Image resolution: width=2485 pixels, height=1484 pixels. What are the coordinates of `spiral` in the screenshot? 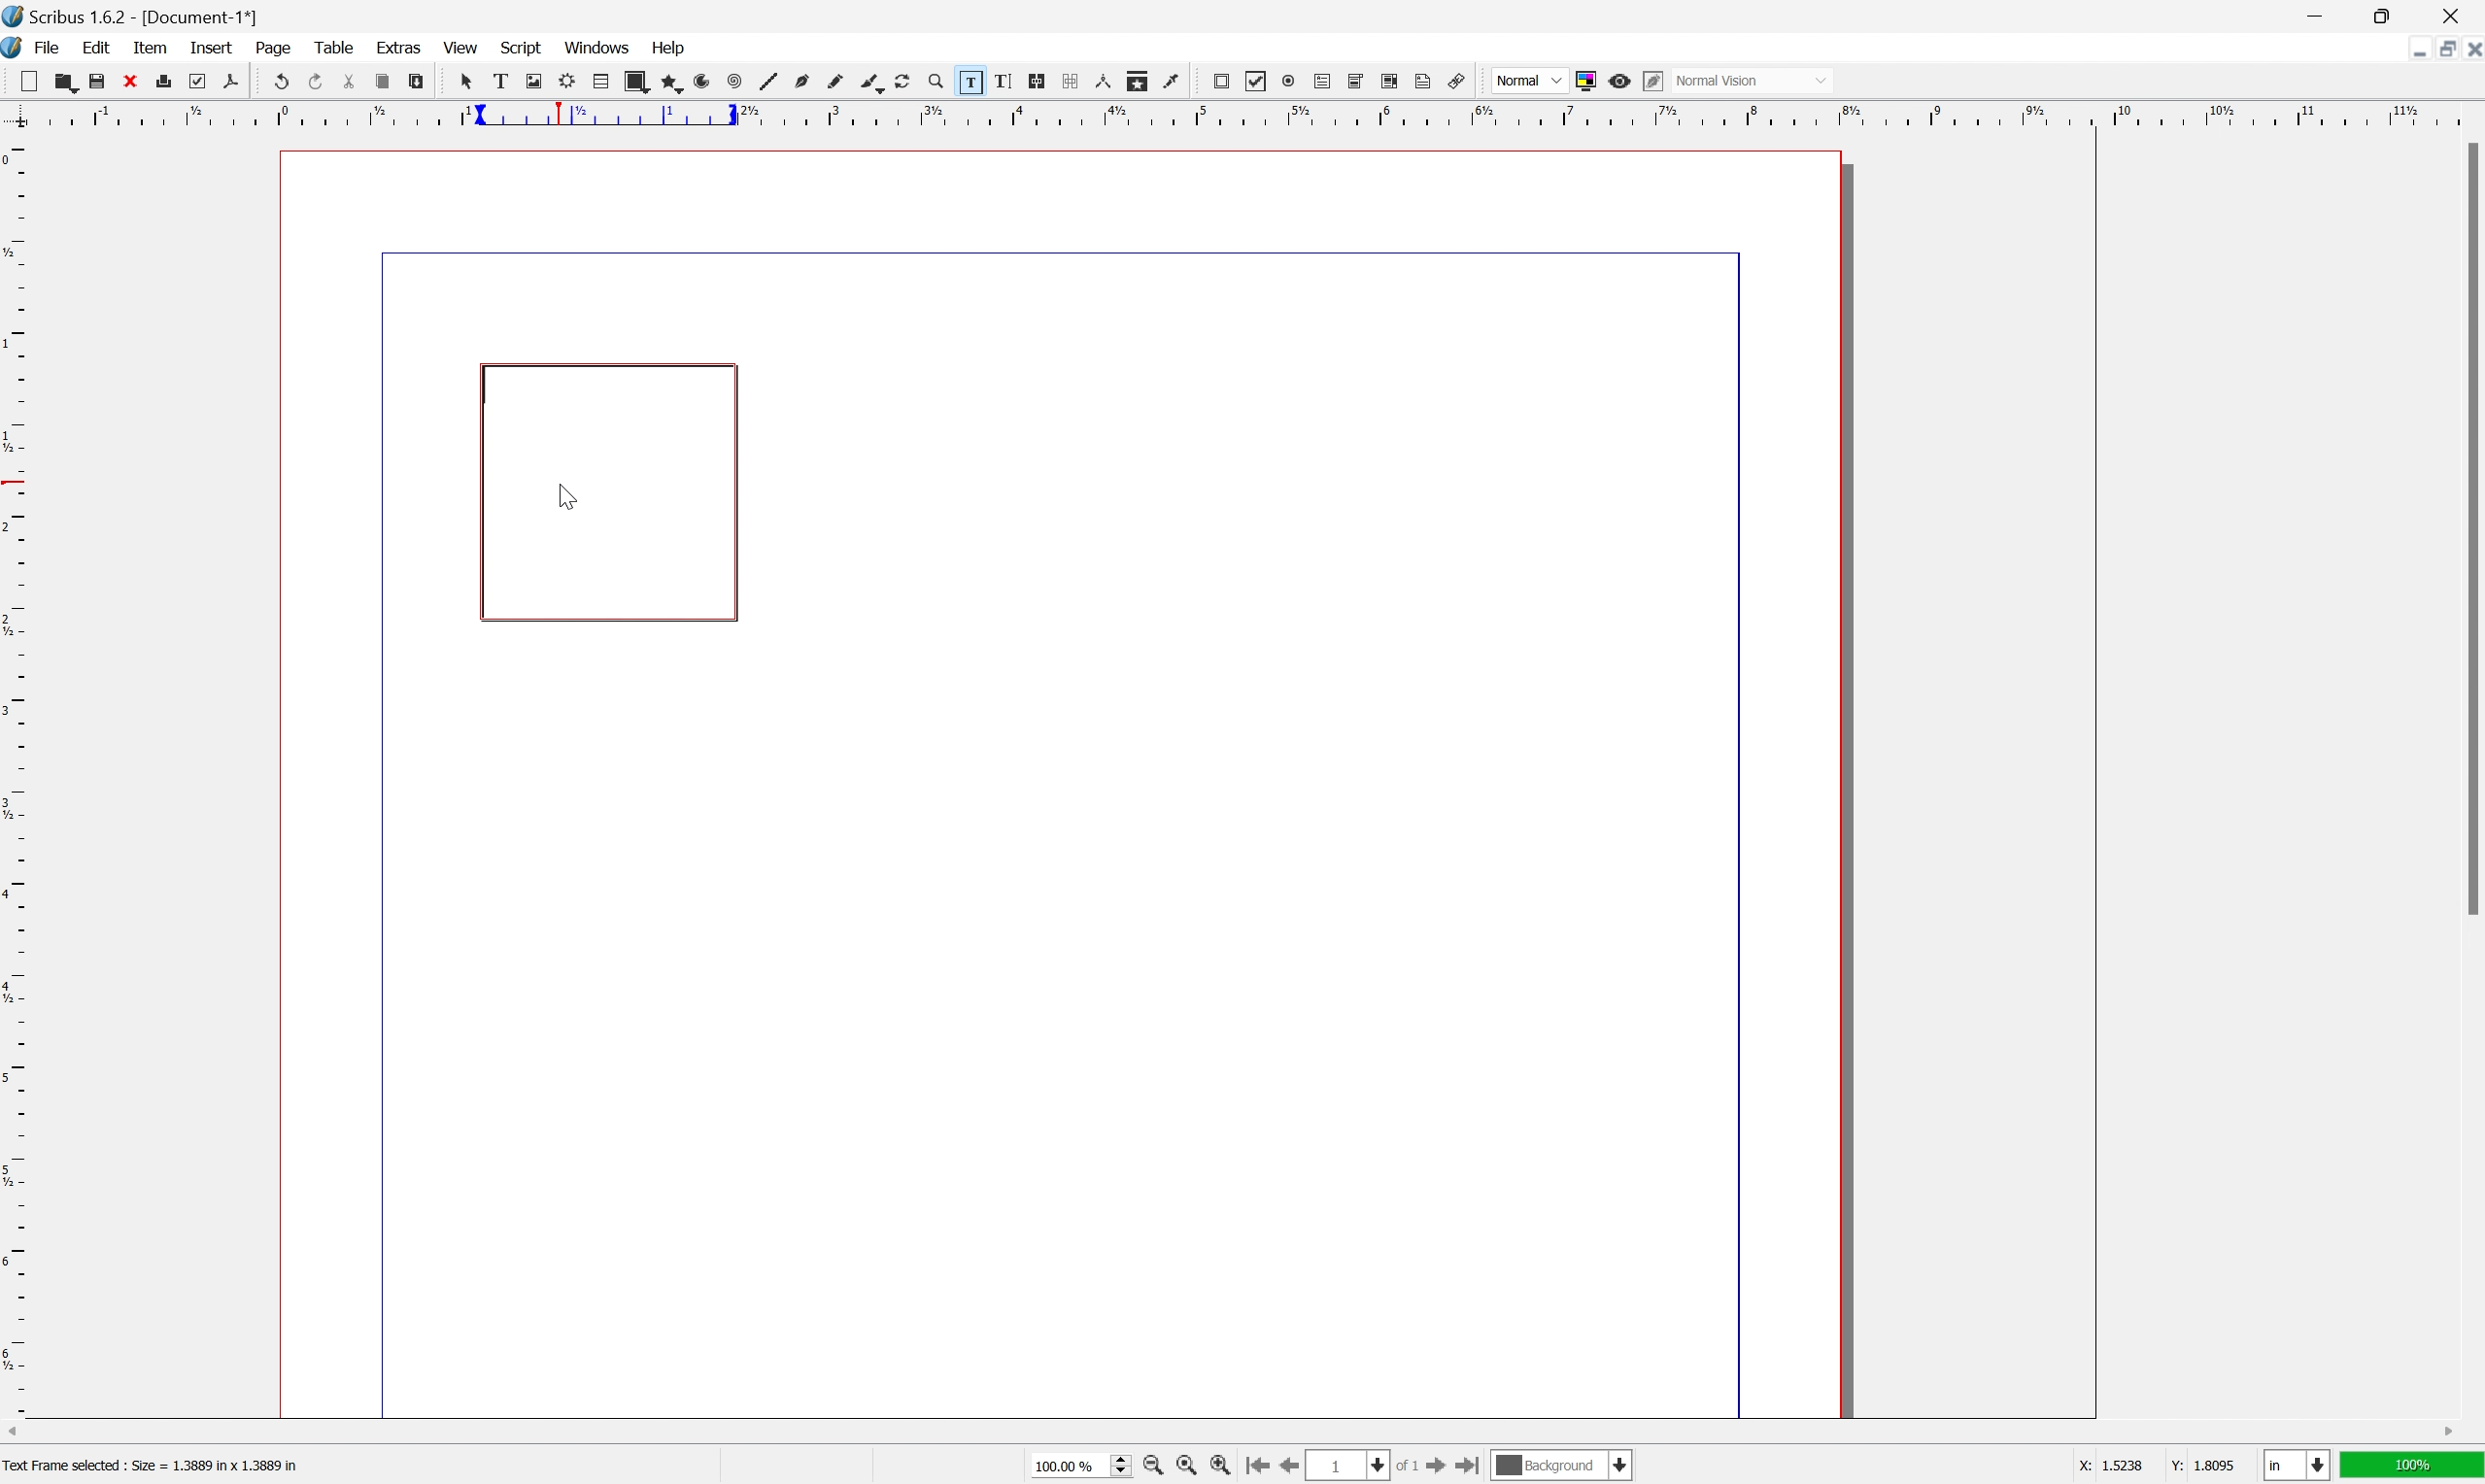 It's located at (708, 81).